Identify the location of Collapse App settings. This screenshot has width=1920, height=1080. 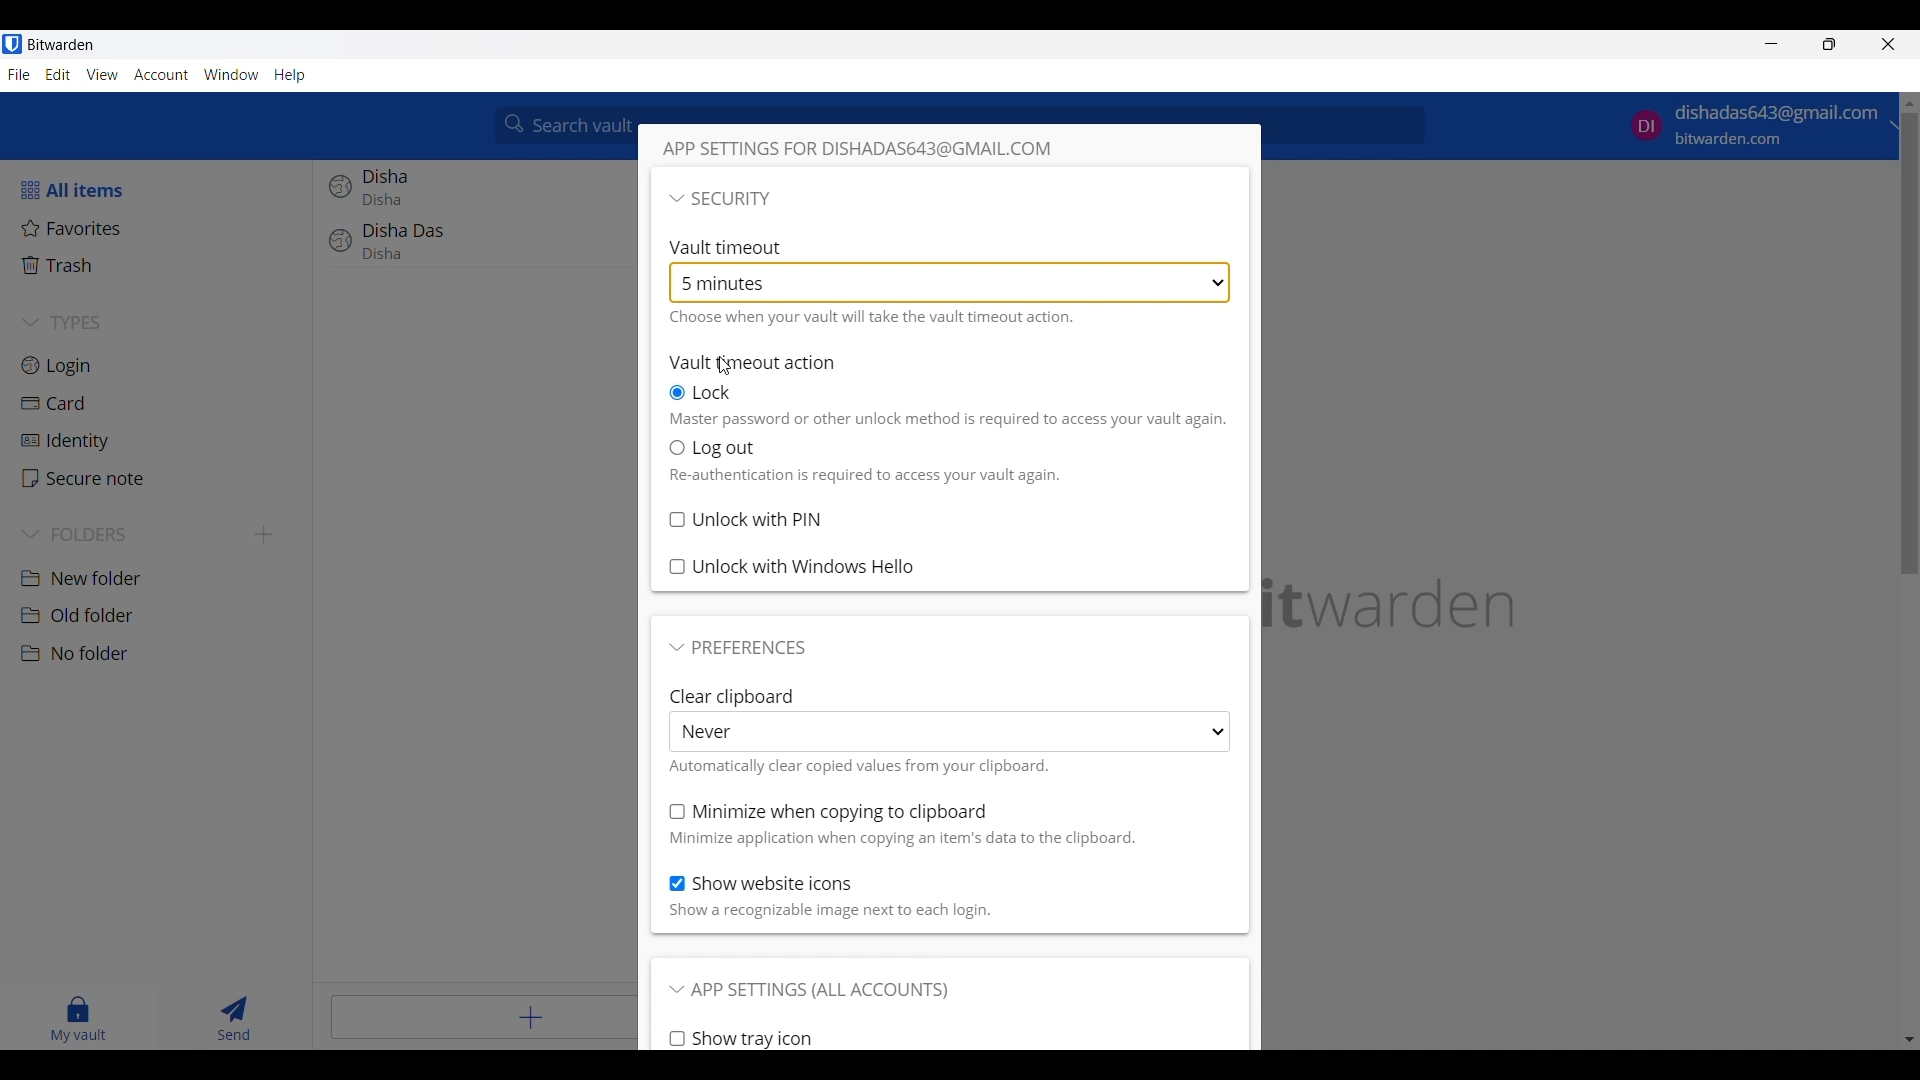
(809, 991).